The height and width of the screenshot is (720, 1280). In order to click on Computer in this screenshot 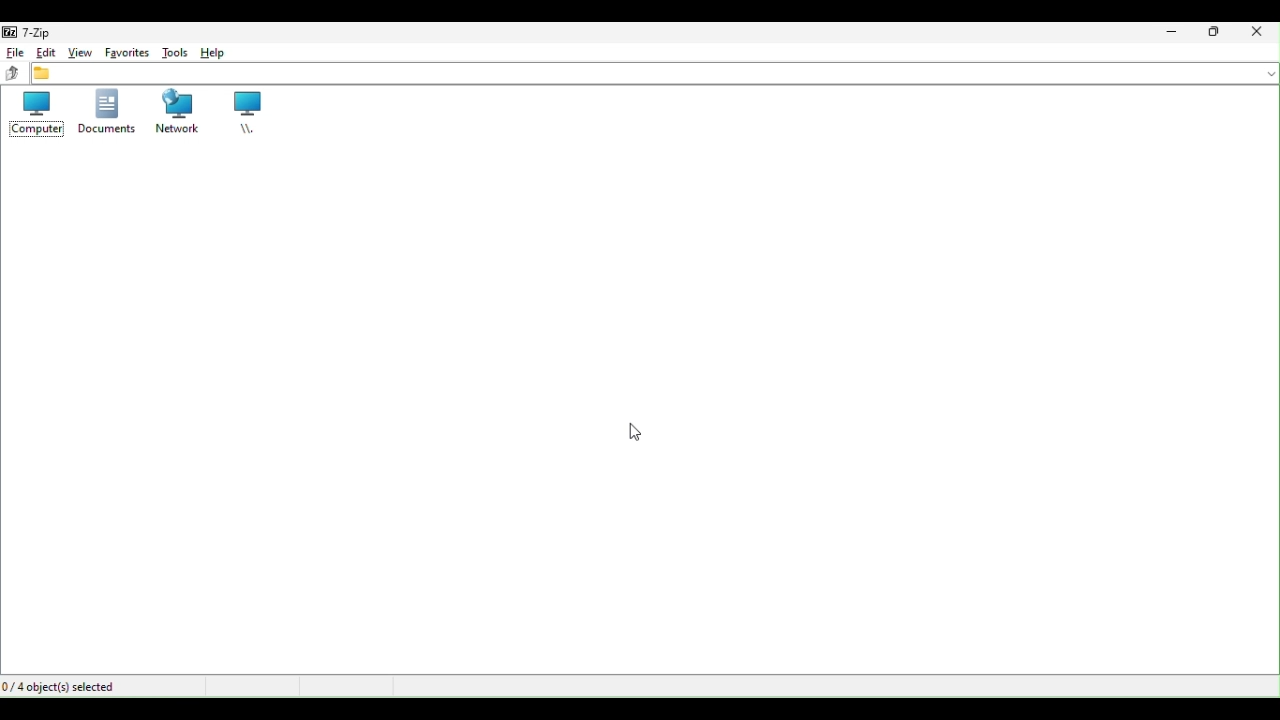, I will do `click(39, 114)`.